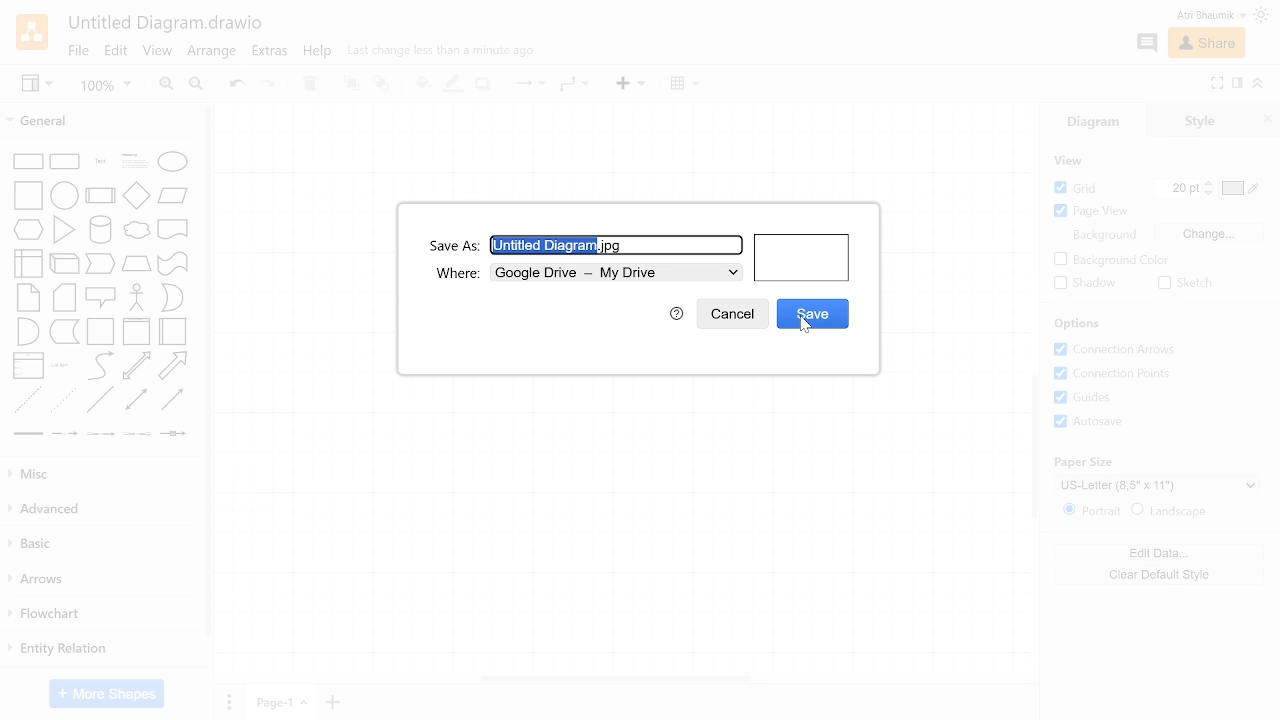 This screenshot has height=720, width=1280. Describe the element at coordinates (109, 87) in the screenshot. I see `Zoom` at that location.